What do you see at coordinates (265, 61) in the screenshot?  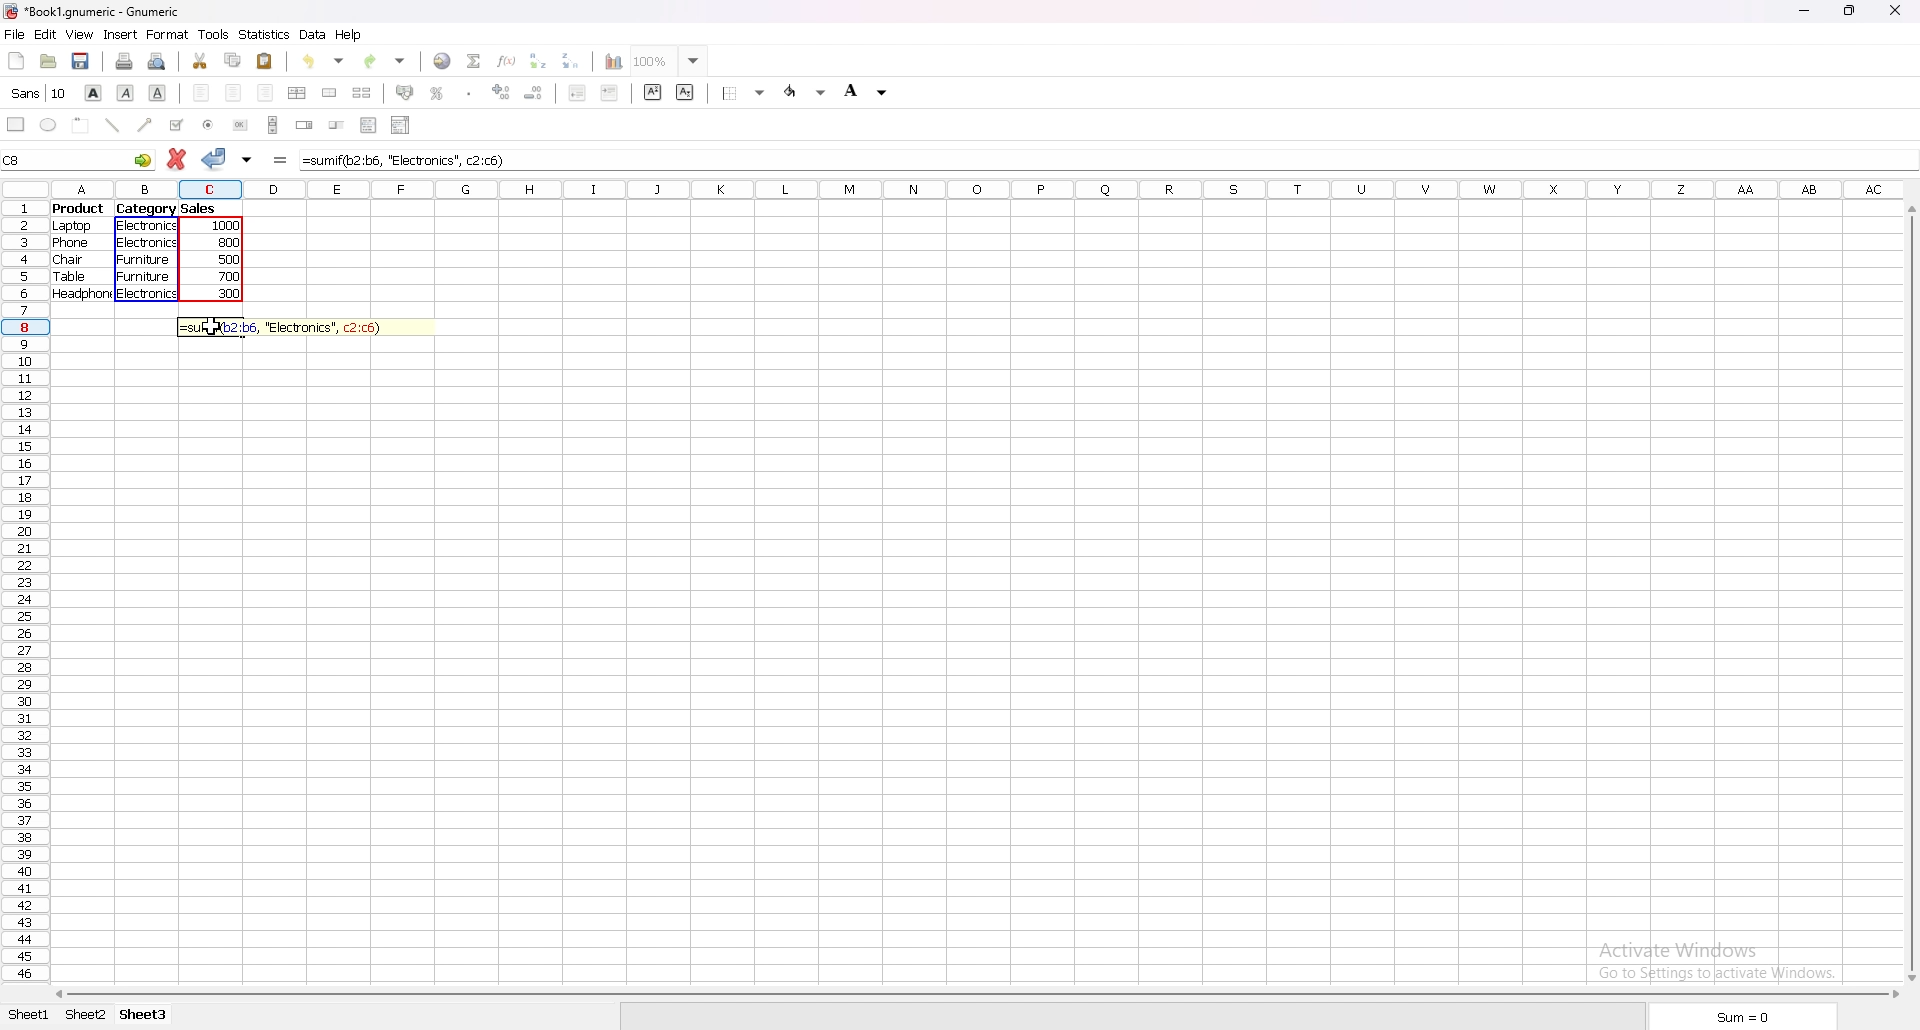 I see `paste` at bounding box center [265, 61].